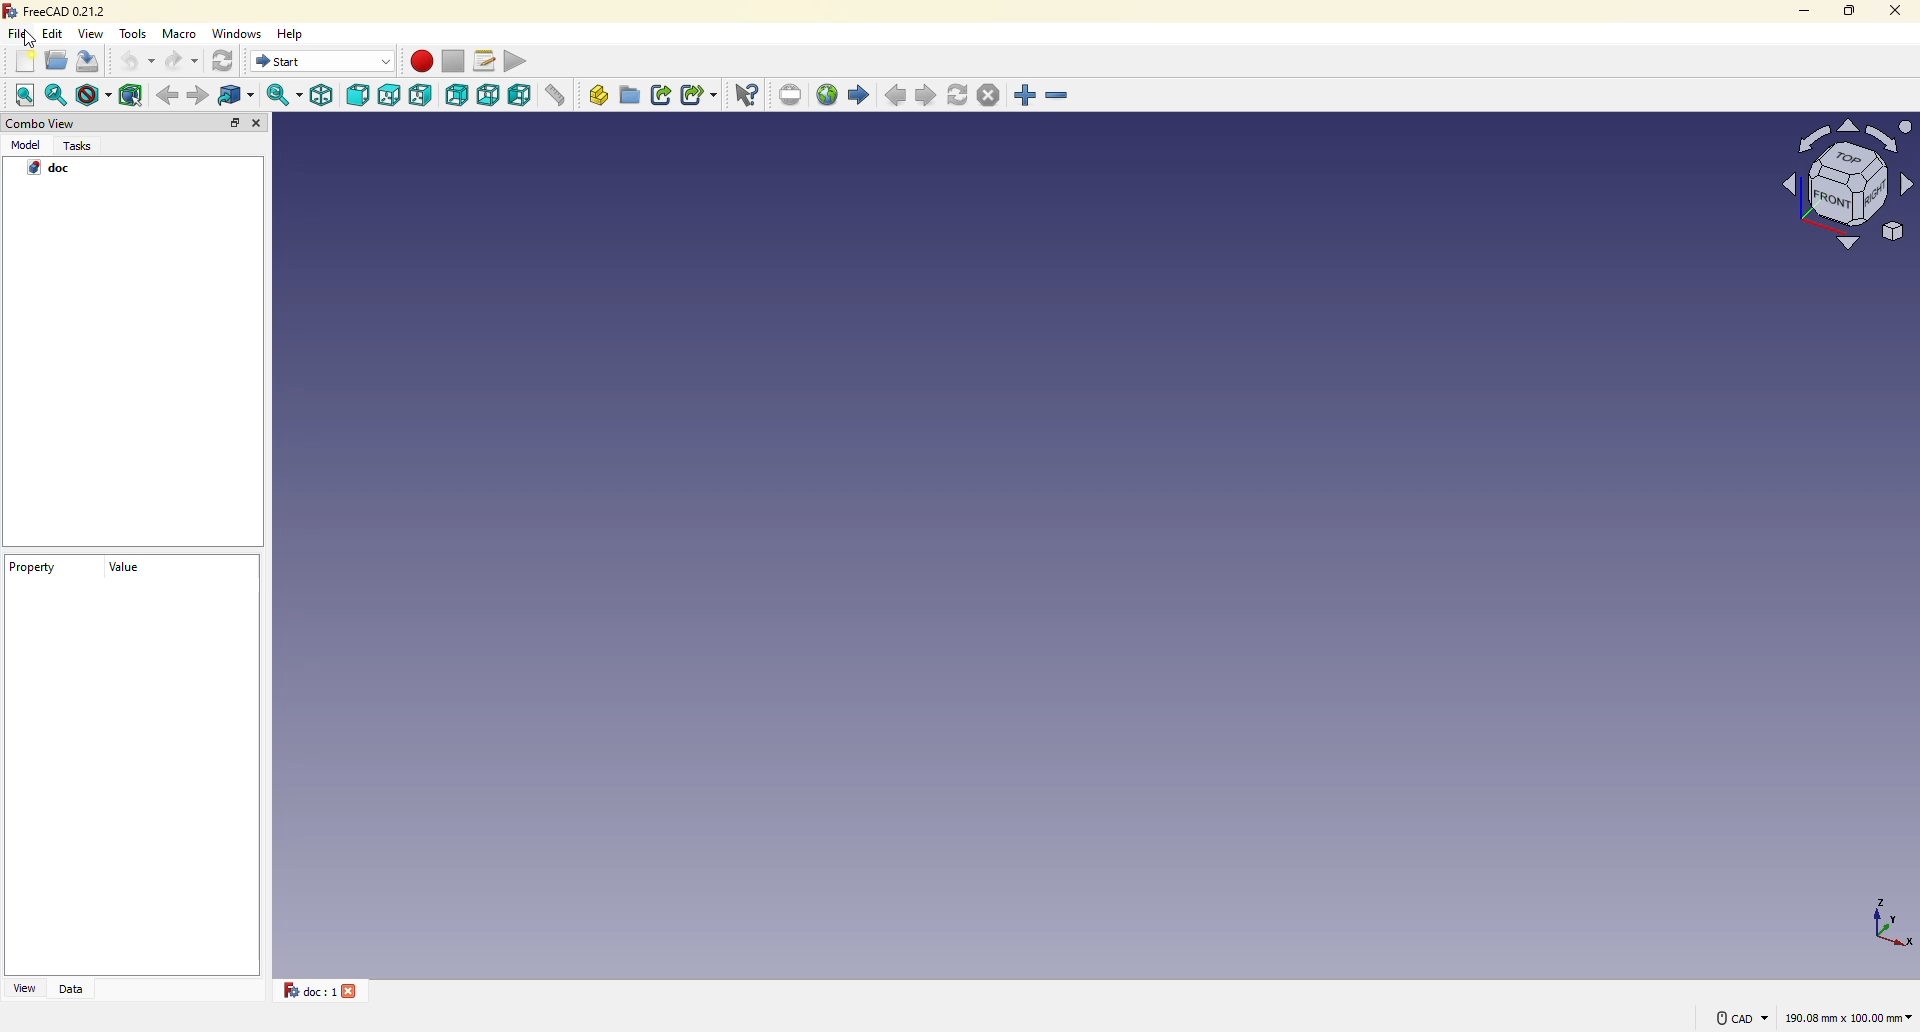 Image resolution: width=1920 pixels, height=1032 pixels. I want to click on start page, so click(859, 95).